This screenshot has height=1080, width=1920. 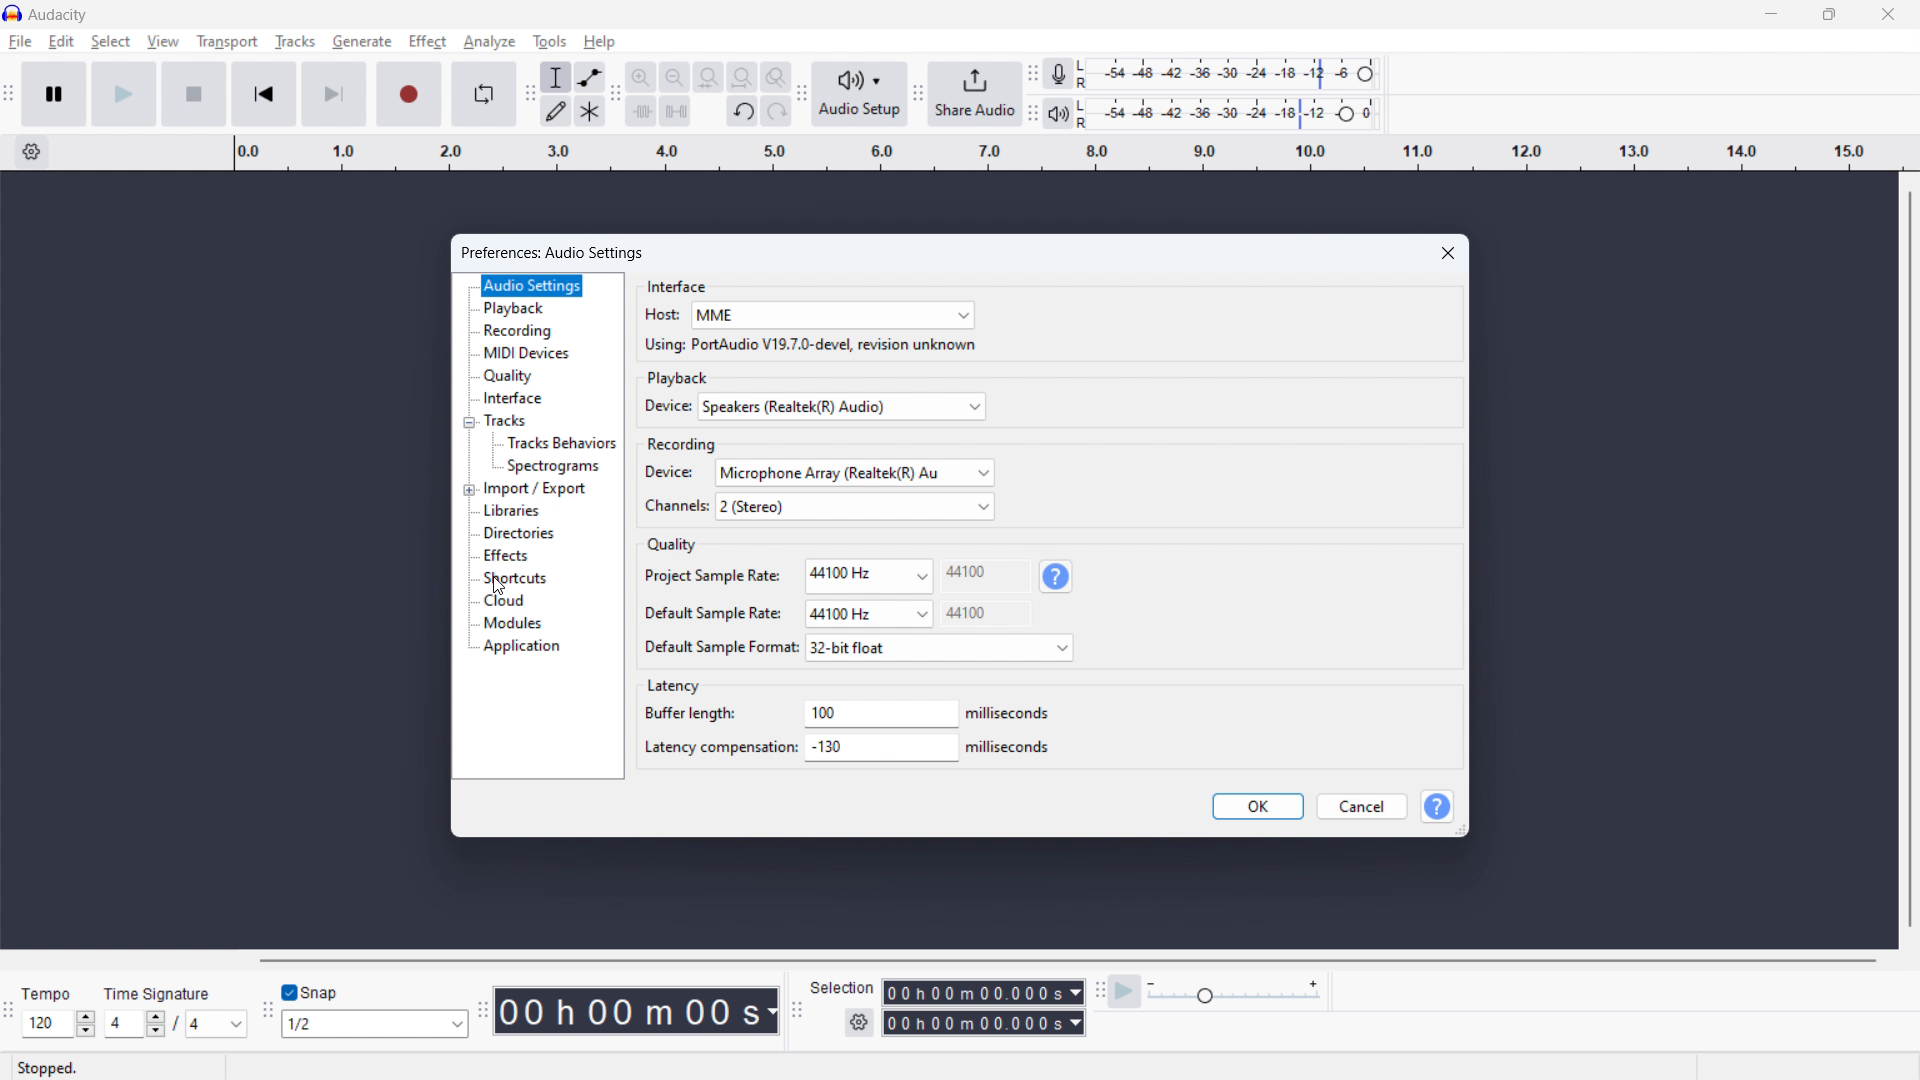 I want to click on playback meter, so click(x=1060, y=112).